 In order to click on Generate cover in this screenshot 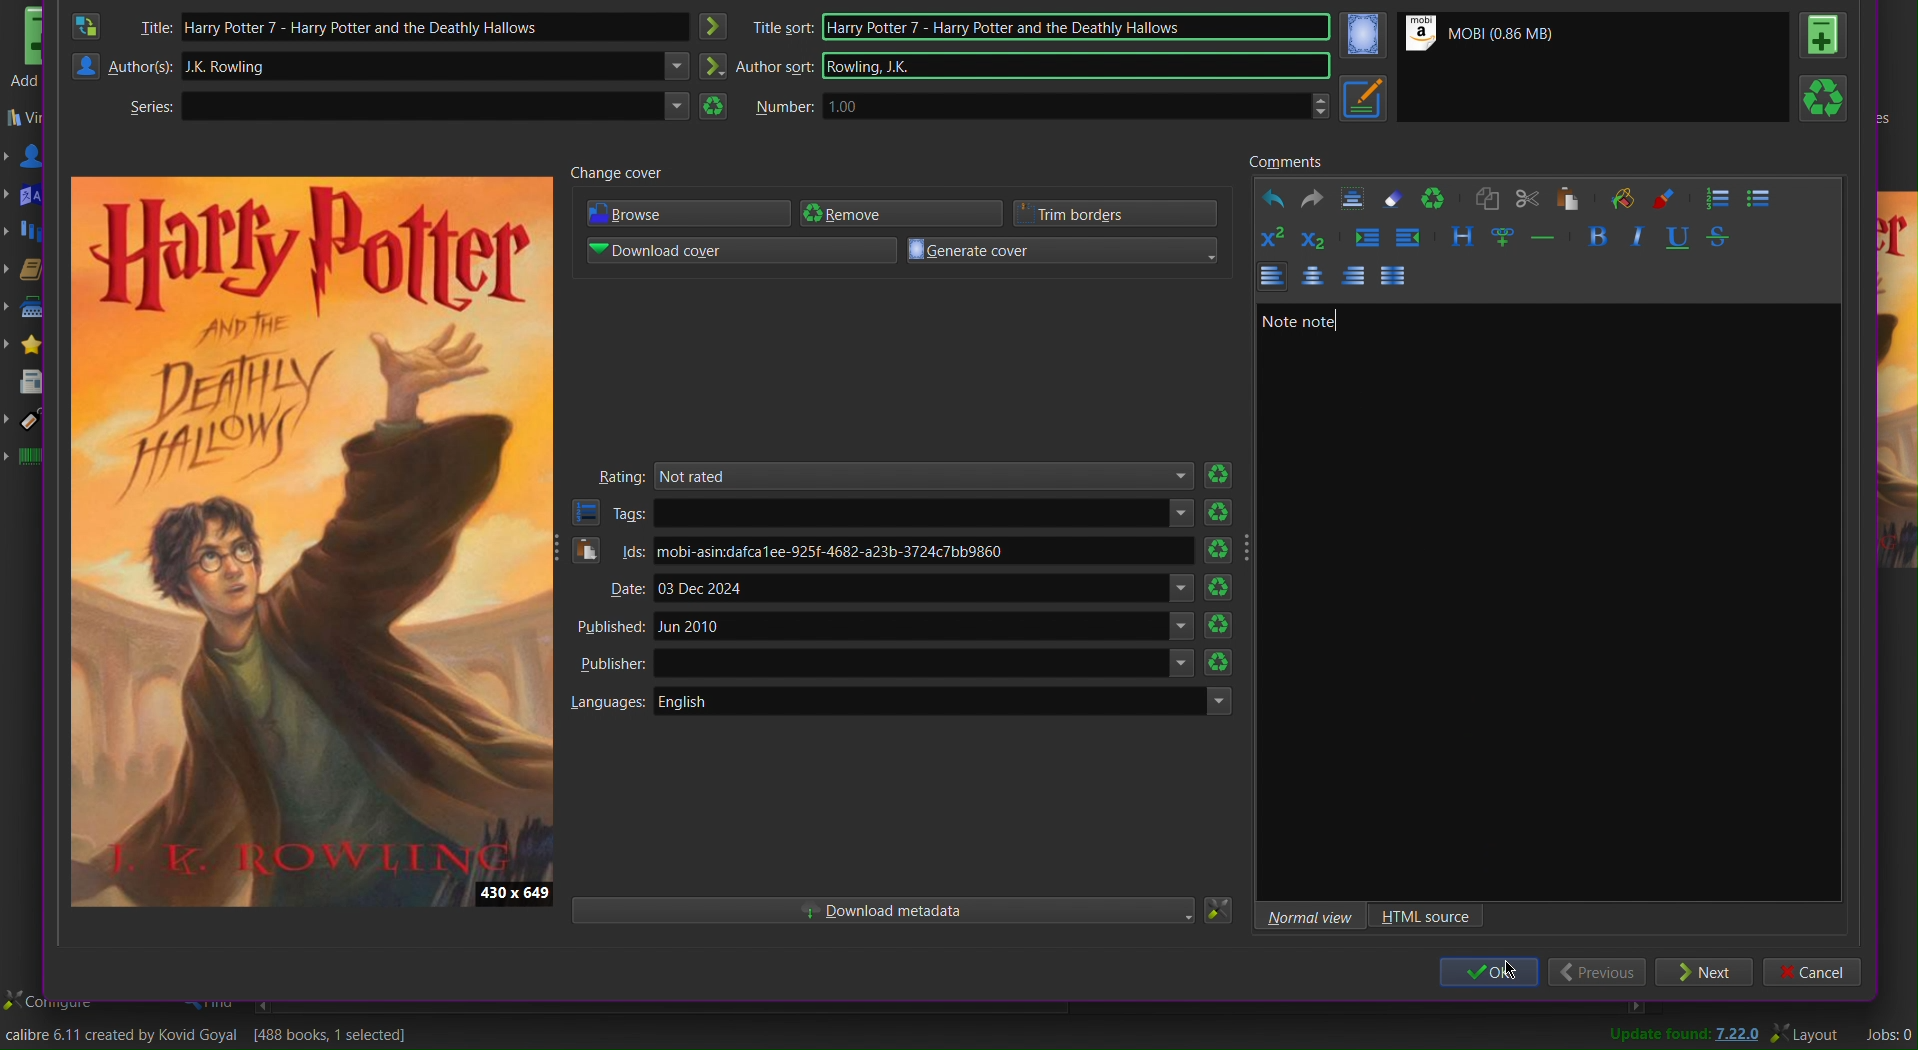, I will do `click(1064, 250)`.